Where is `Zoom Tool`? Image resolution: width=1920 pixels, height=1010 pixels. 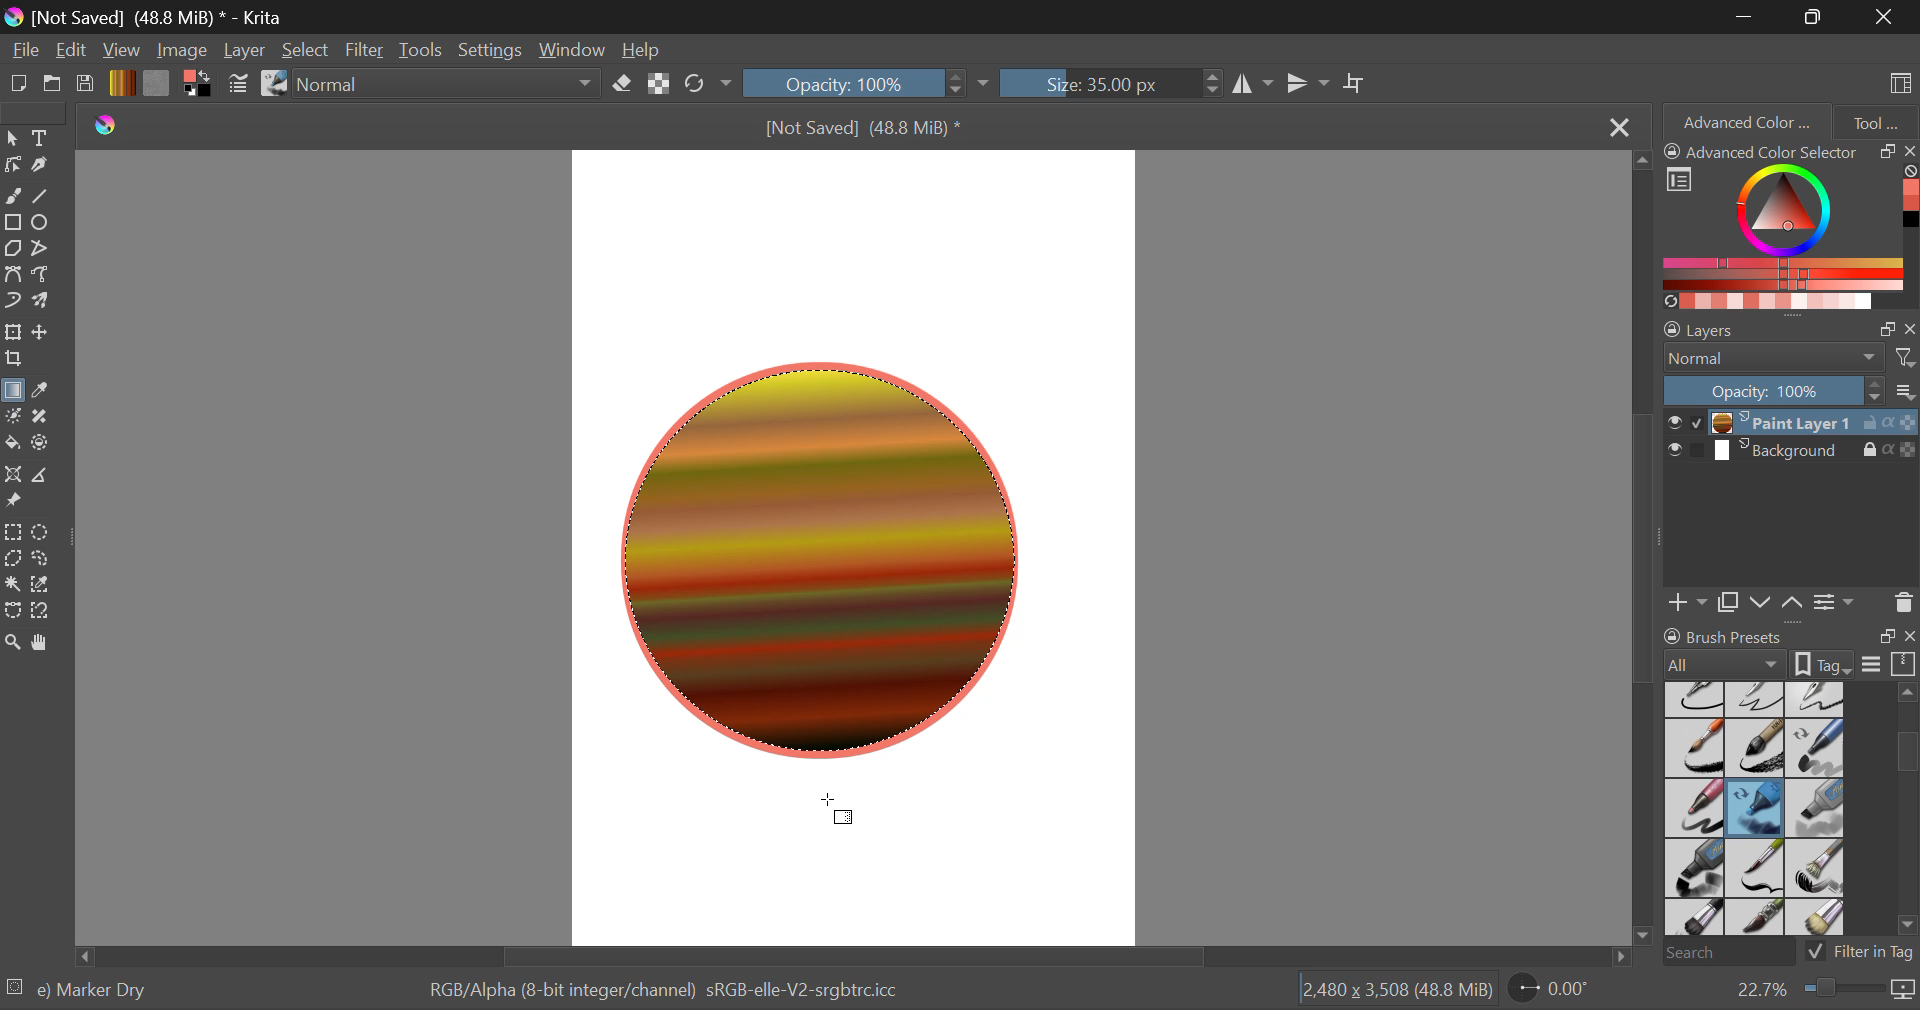 Zoom Tool is located at coordinates (13, 641).